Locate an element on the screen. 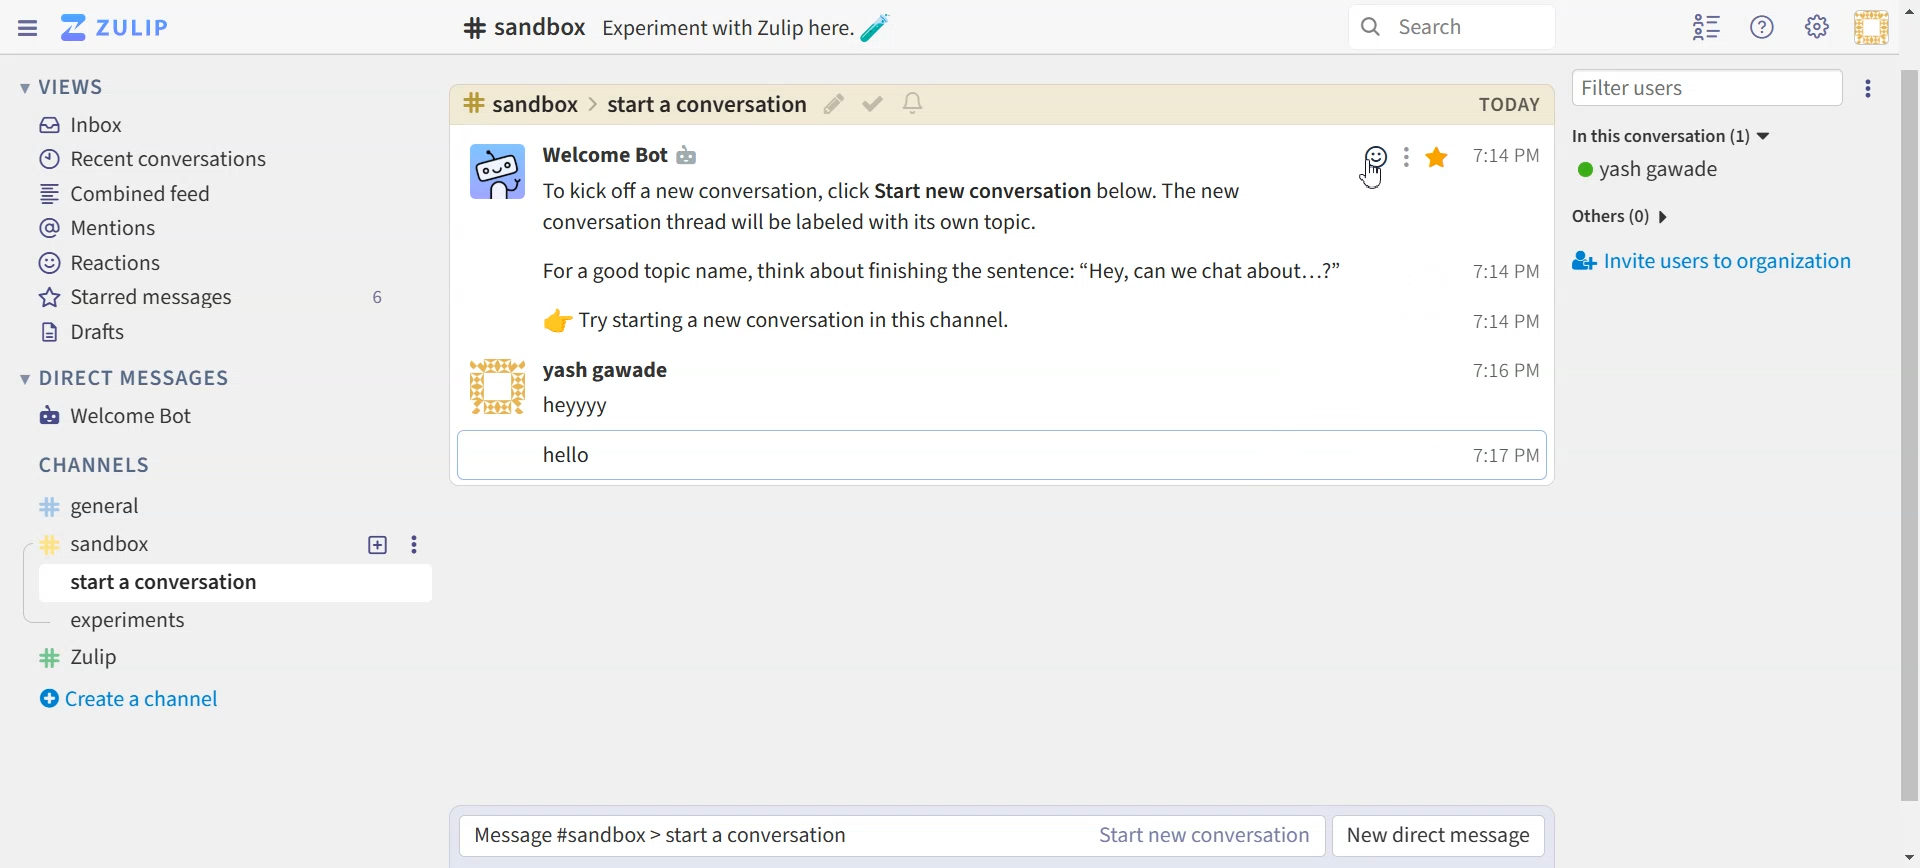 Image resolution: width=1920 pixels, height=868 pixels. Text is located at coordinates (625, 154).